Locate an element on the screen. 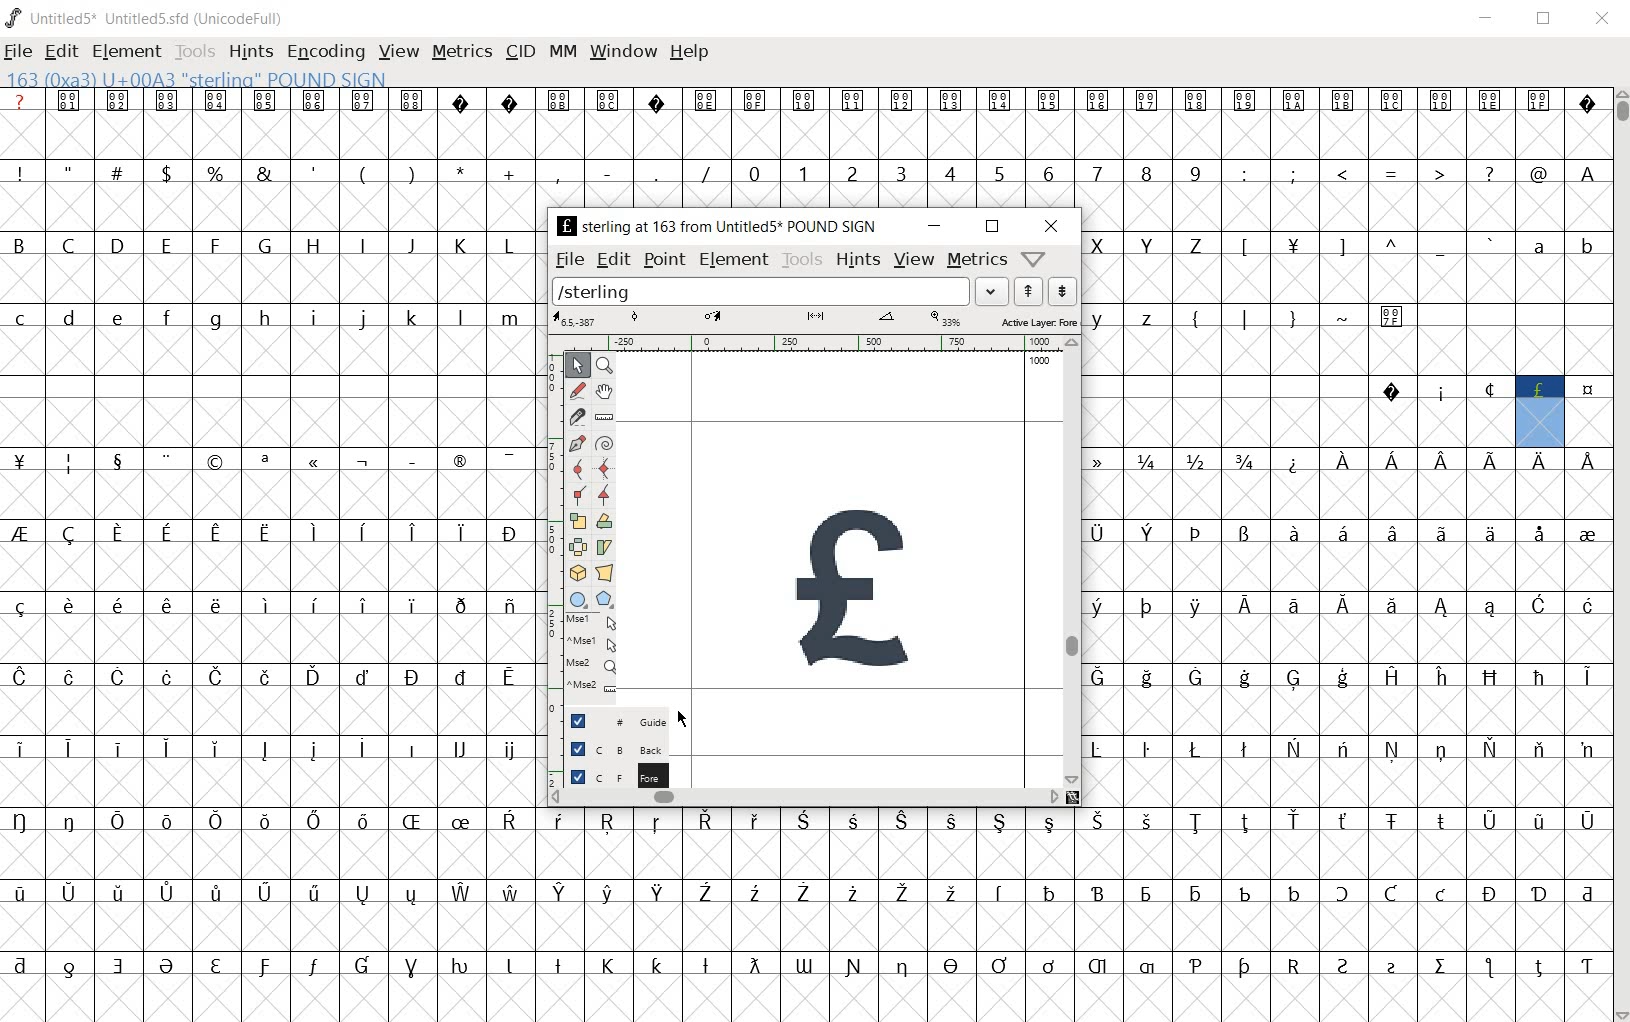 This screenshot has height=1022, width=1630. [ is located at coordinates (1242, 248).